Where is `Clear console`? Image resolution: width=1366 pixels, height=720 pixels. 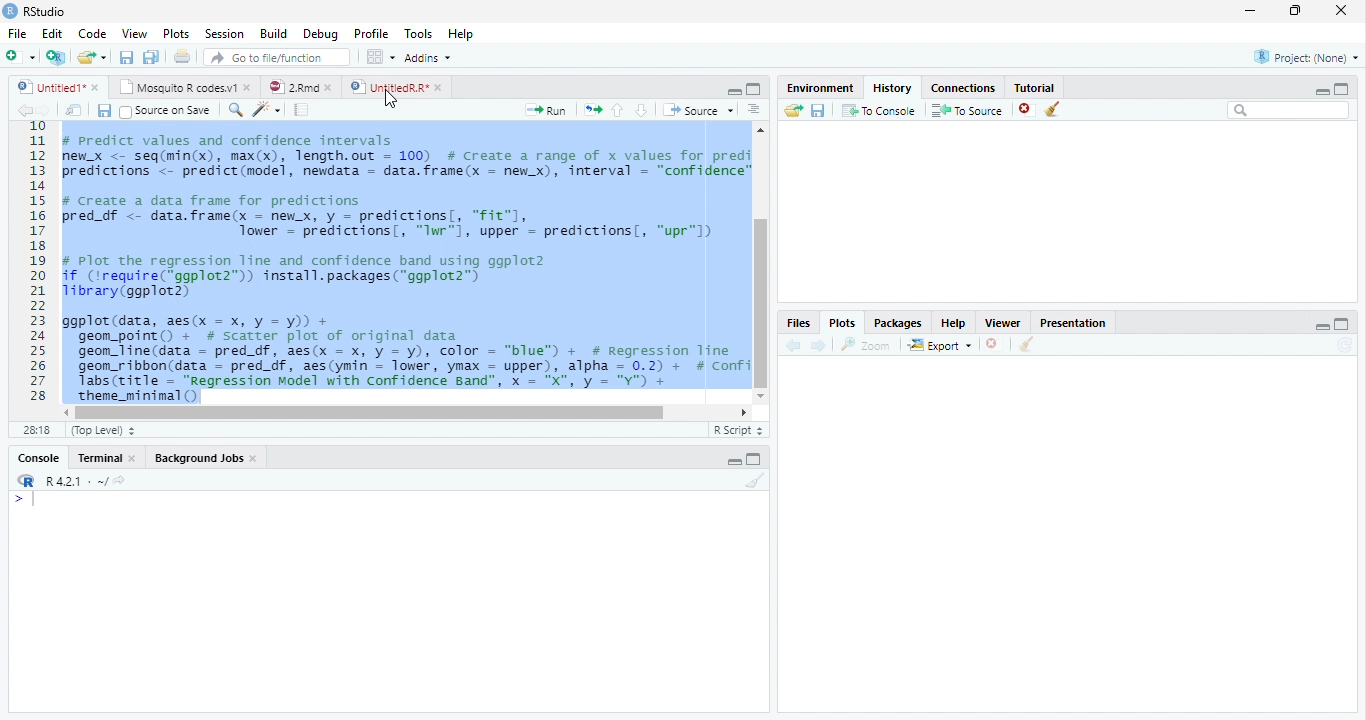
Clear console is located at coordinates (756, 481).